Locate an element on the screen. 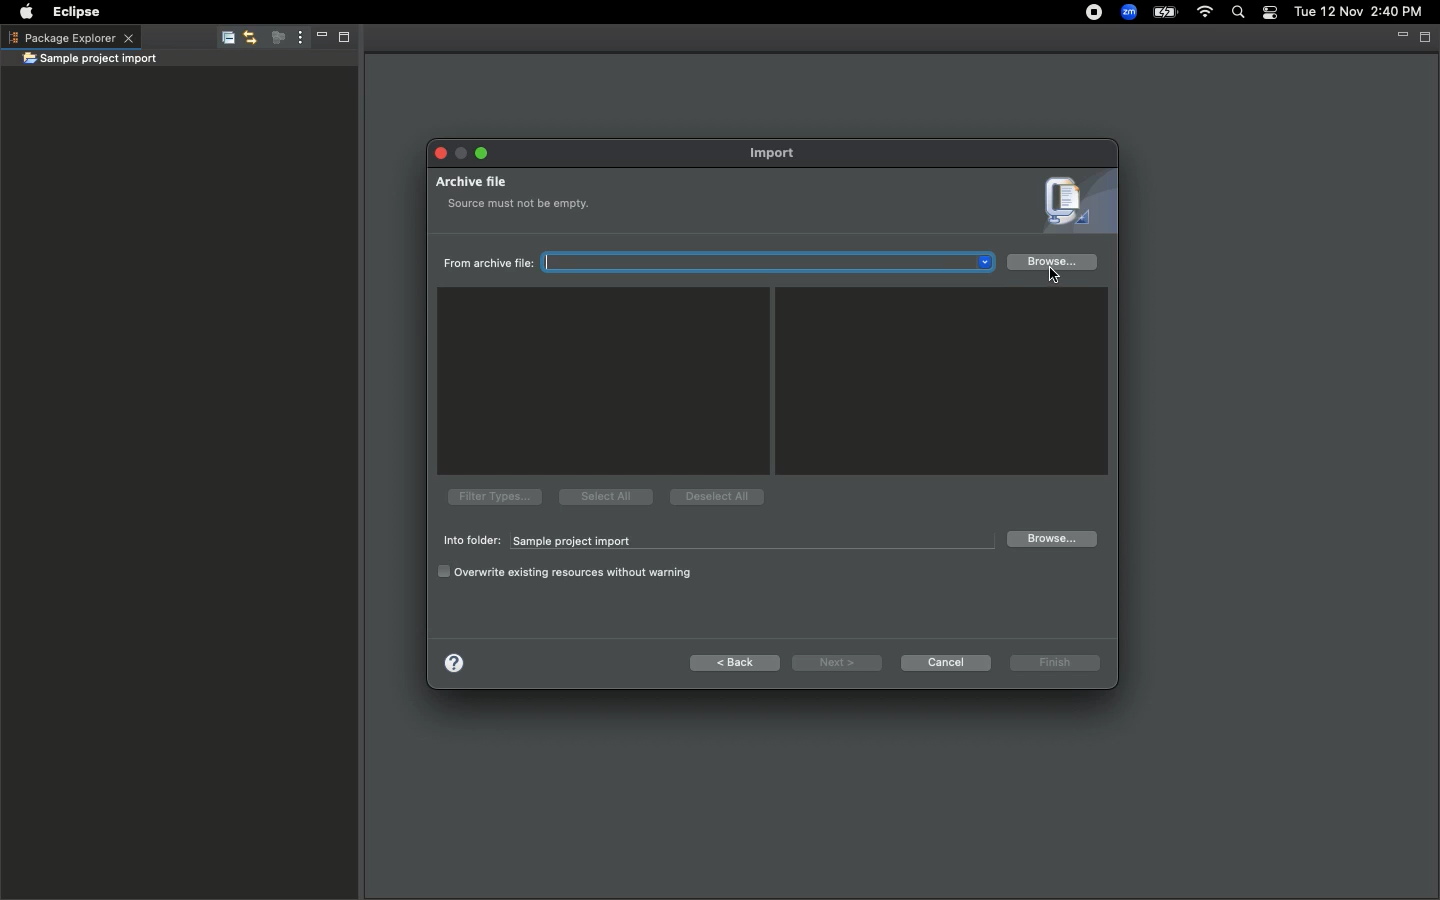 The height and width of the screenshot is (900, 1440). Icon is located at coordinates (1072, 204).